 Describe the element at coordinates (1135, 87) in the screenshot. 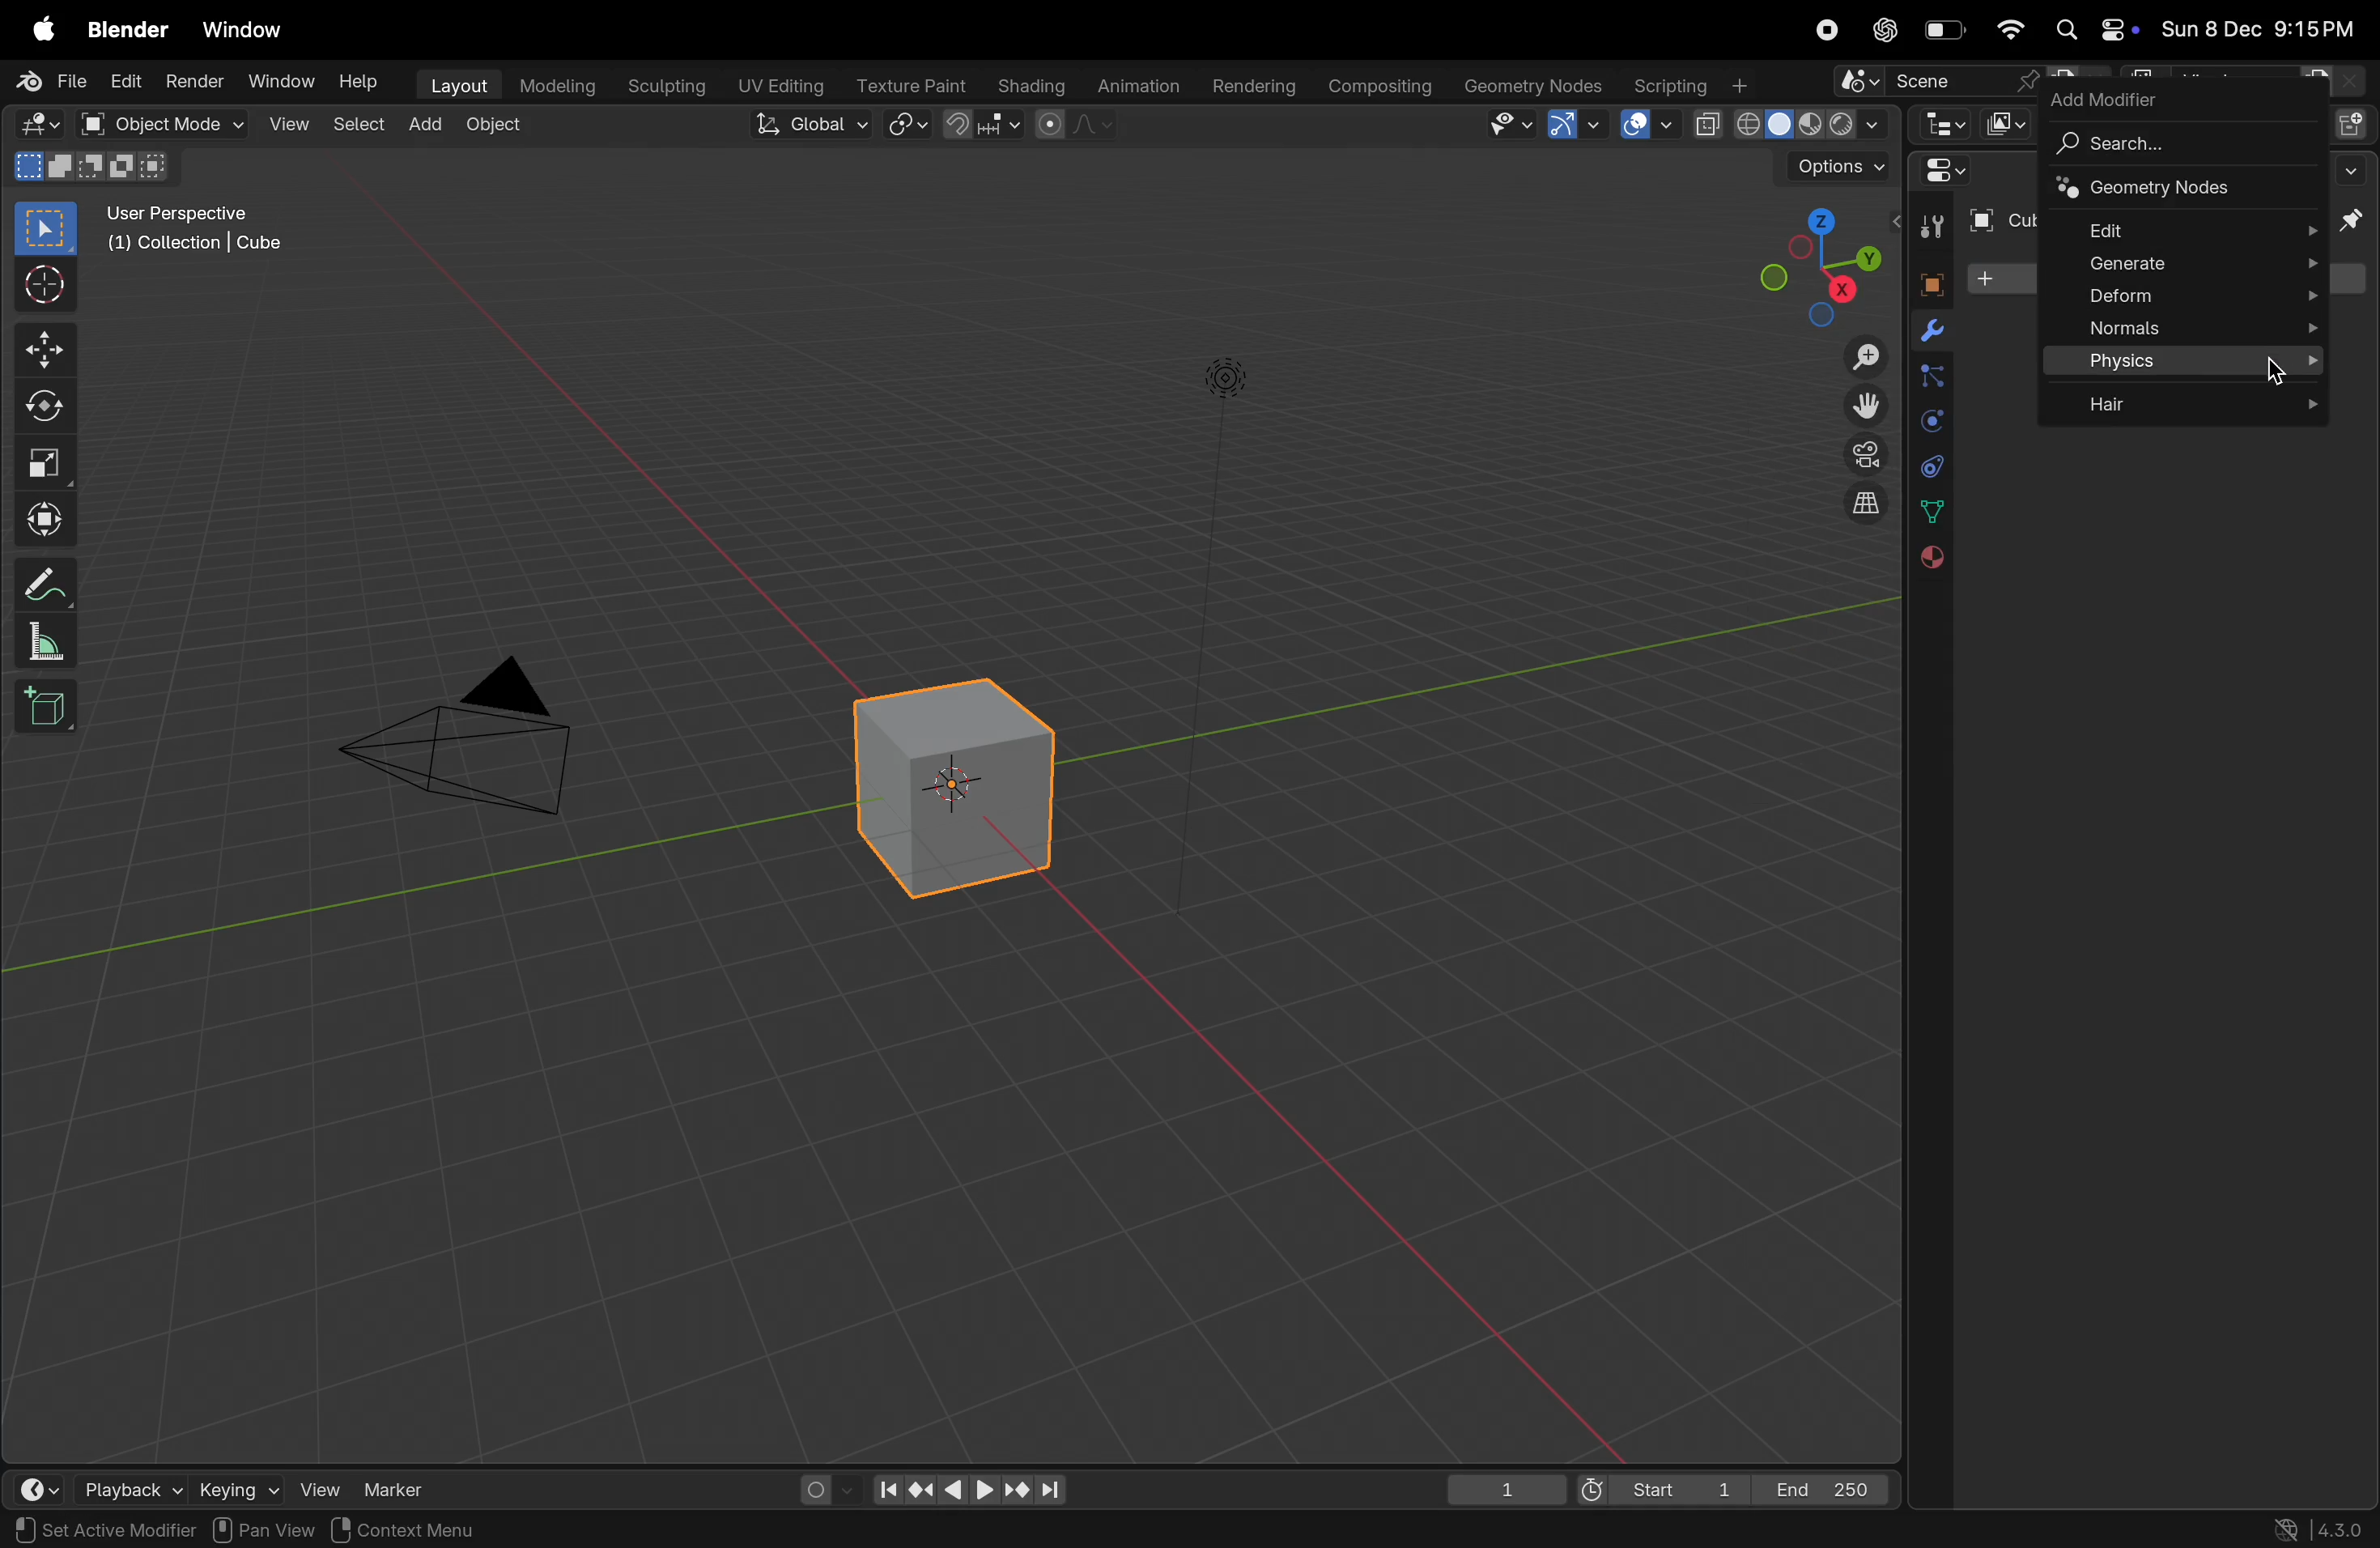

I see `animations` at that location.